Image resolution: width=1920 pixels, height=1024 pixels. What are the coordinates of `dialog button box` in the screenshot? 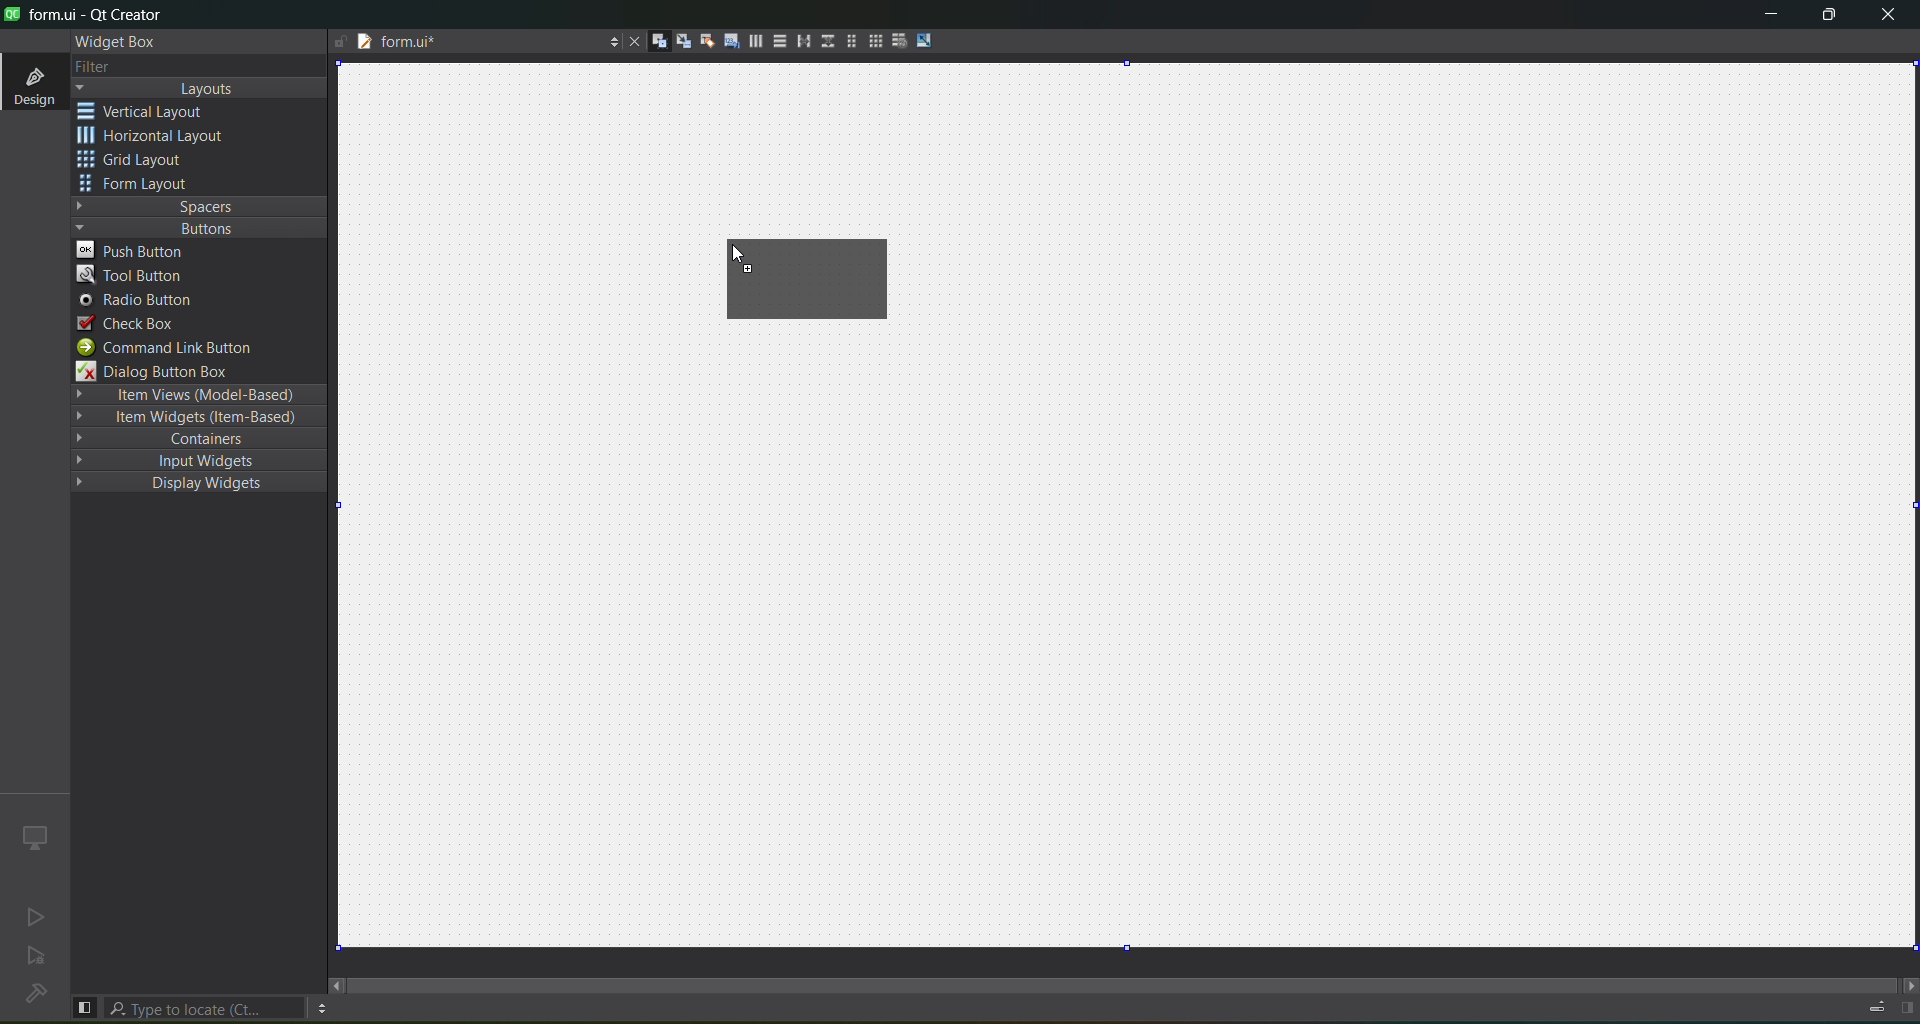 It's located at (165, 372).